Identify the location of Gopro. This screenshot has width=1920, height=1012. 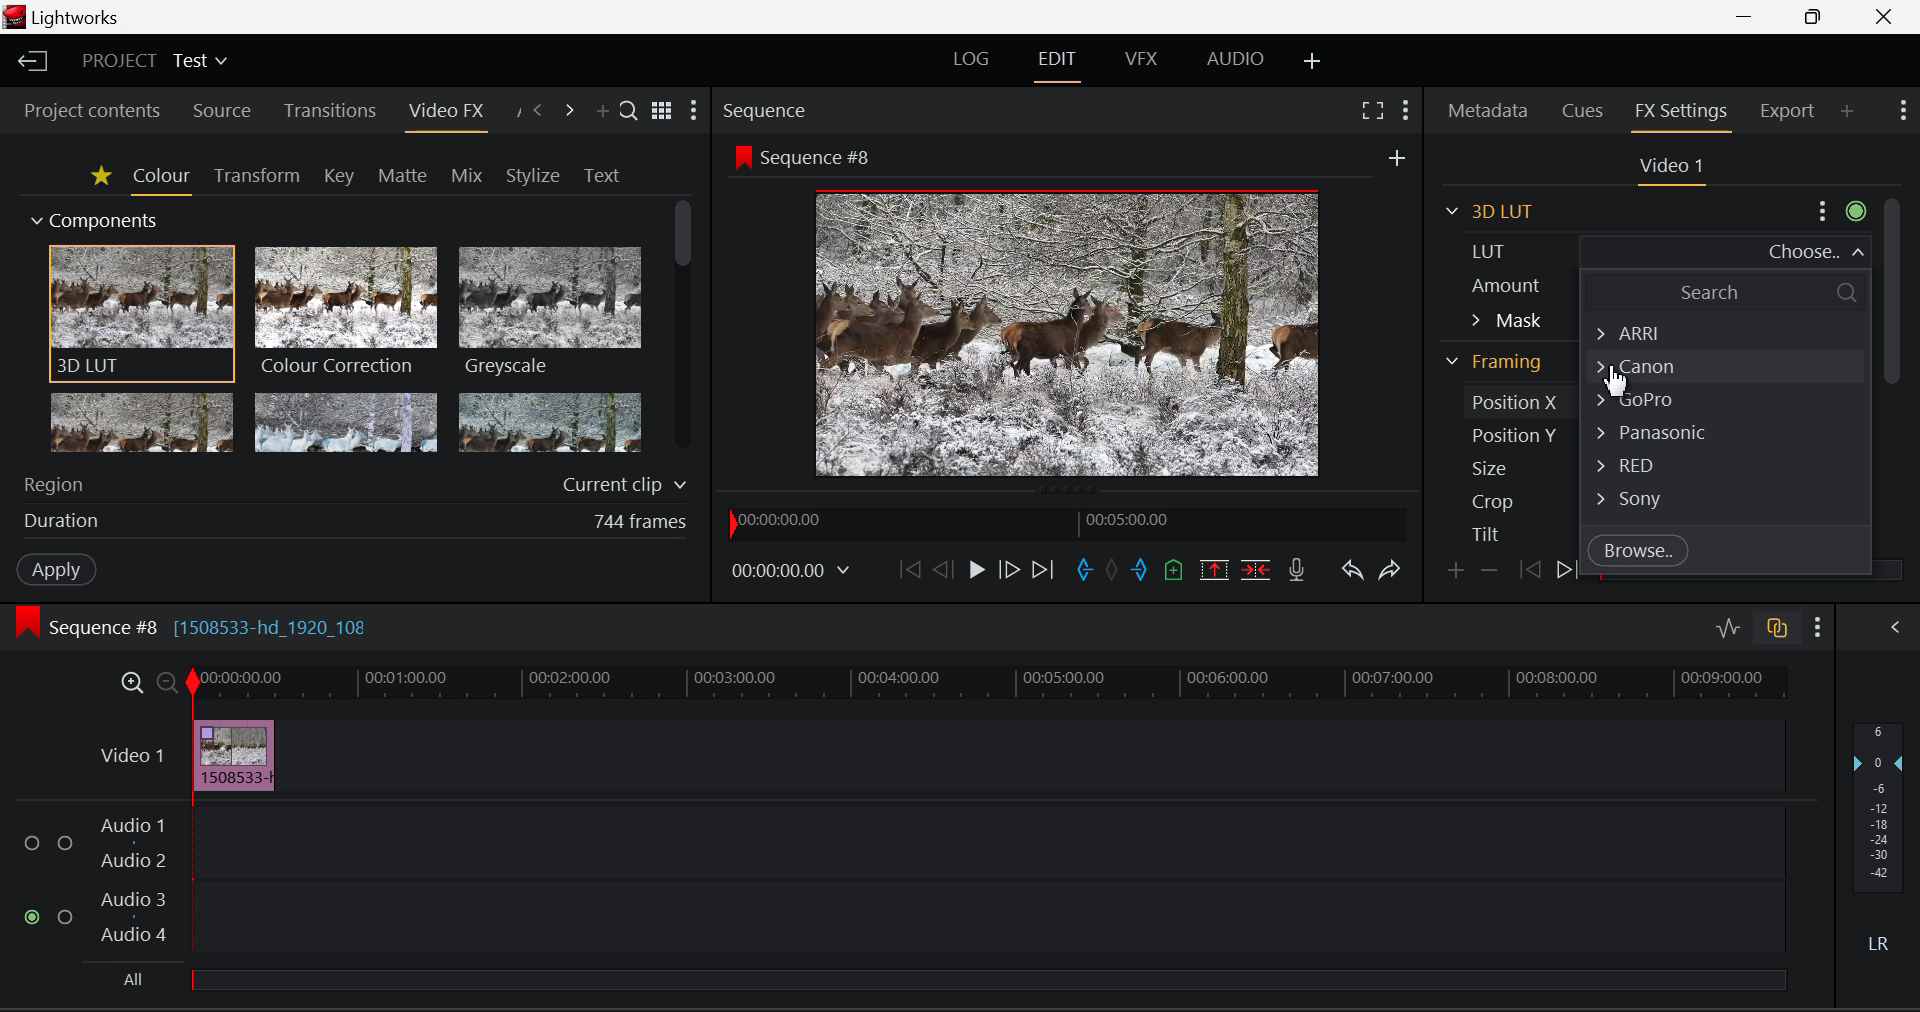
(1708, 397).